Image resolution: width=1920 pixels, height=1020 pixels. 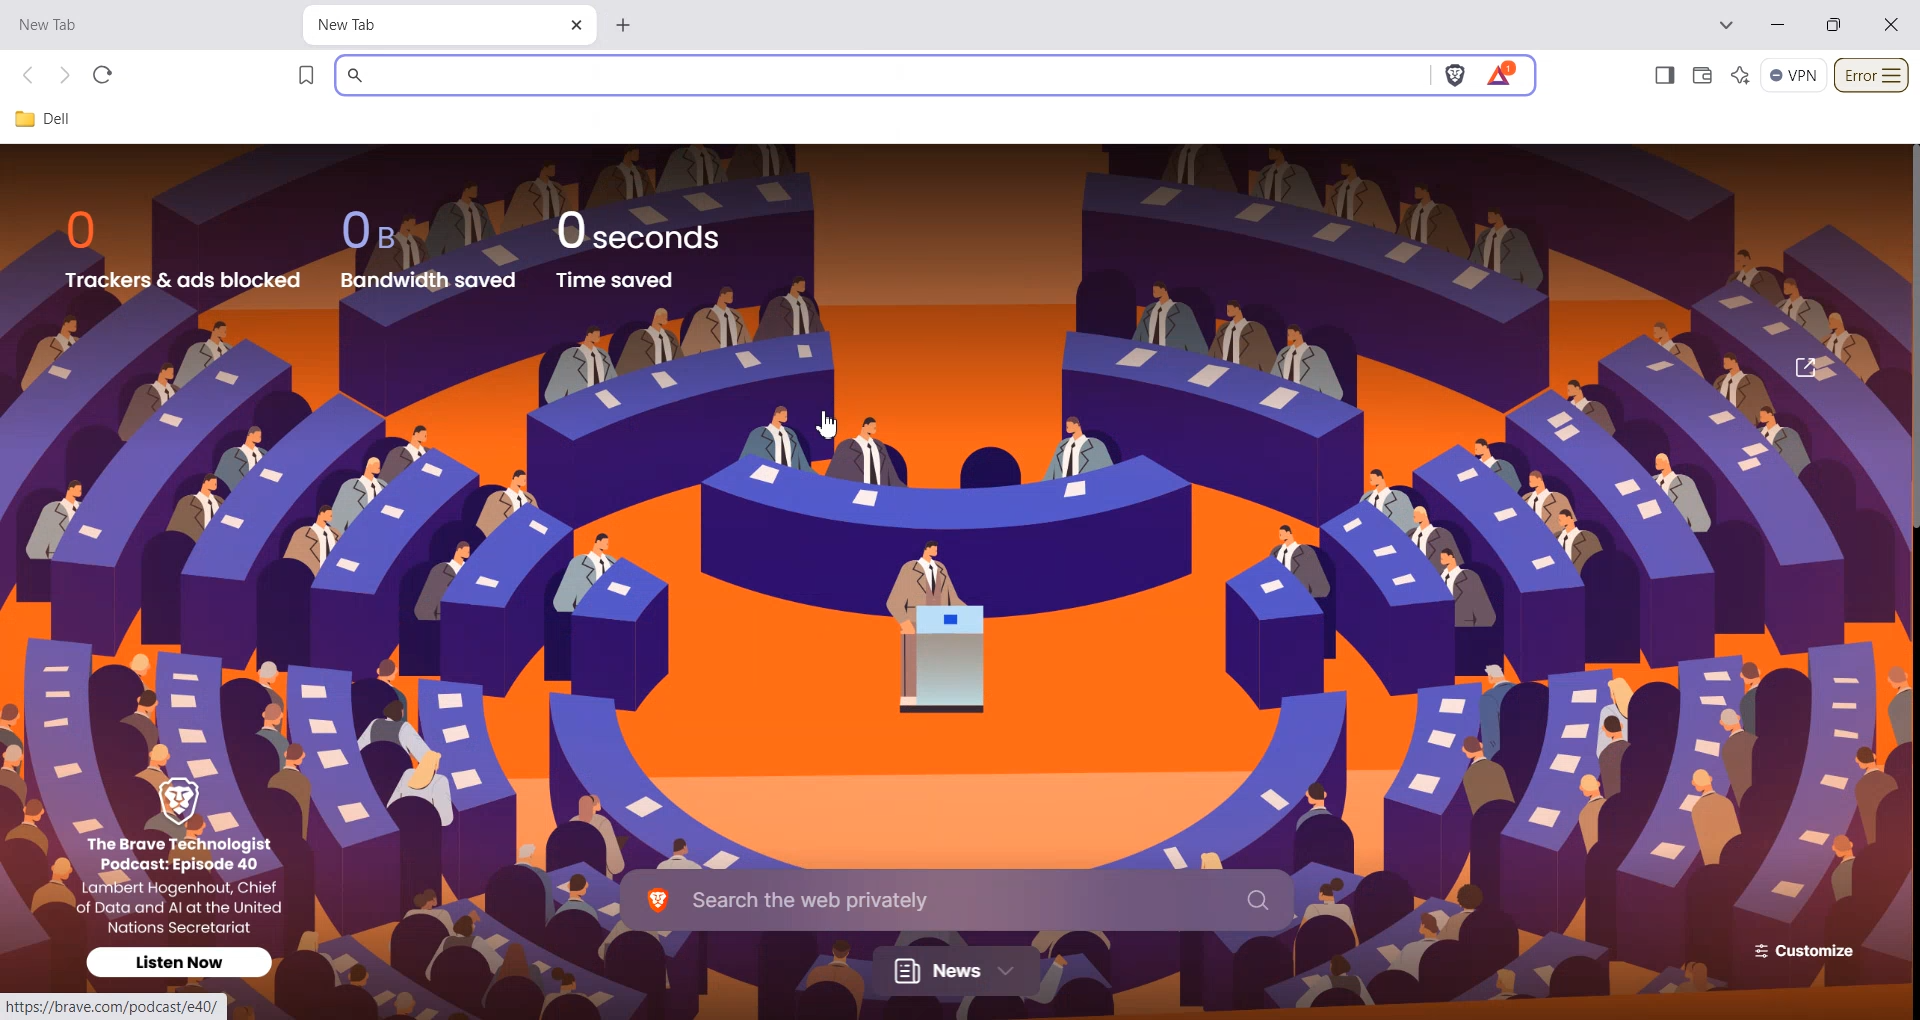 I want to click on Vertical Scrollbar , so click(x=1908, y=337).